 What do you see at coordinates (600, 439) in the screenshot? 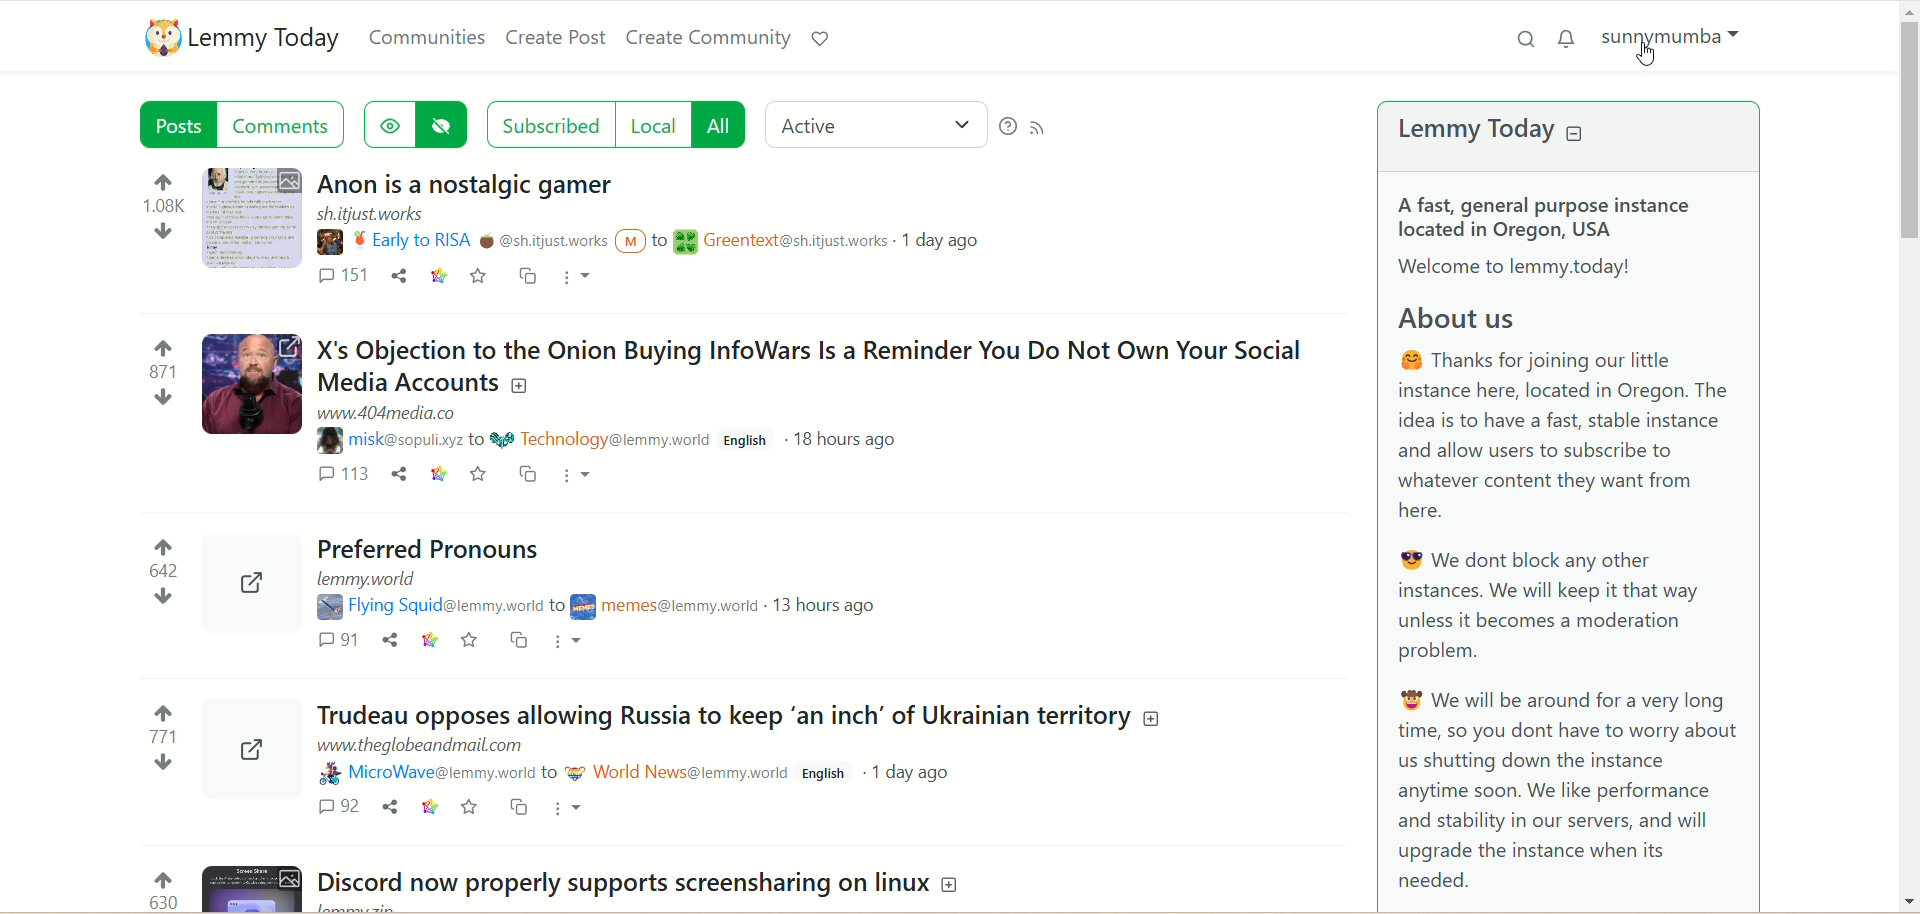
I see `Community` at bounding box center [600, 439].